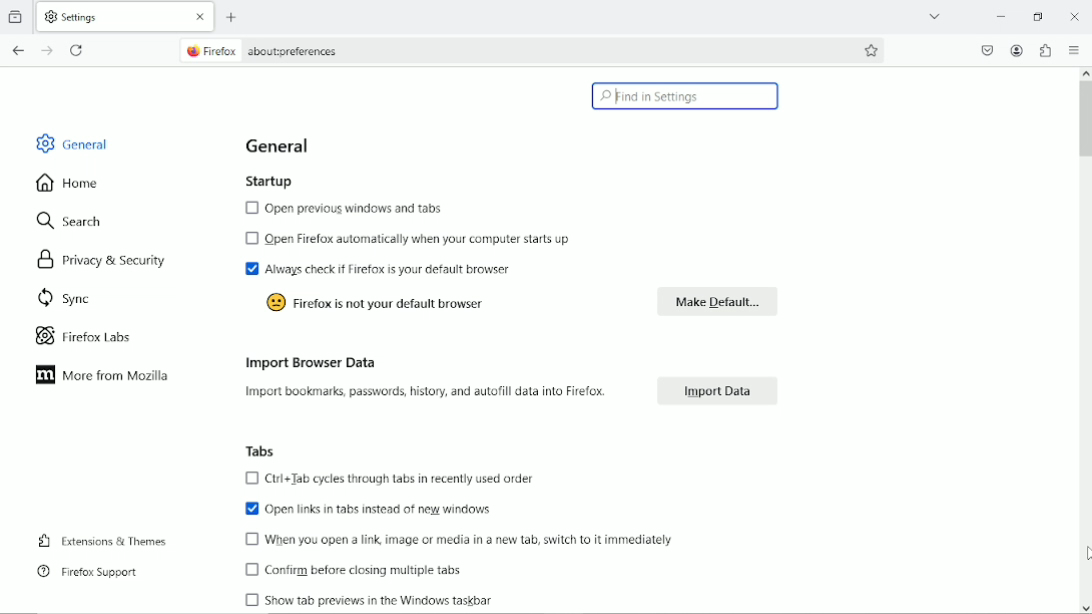 The height and width of the screenshot is (614, 1092). What do you see at coordinates (268, 180) in the screenshot?
I see `Startup` at bounding box center [268, 180].